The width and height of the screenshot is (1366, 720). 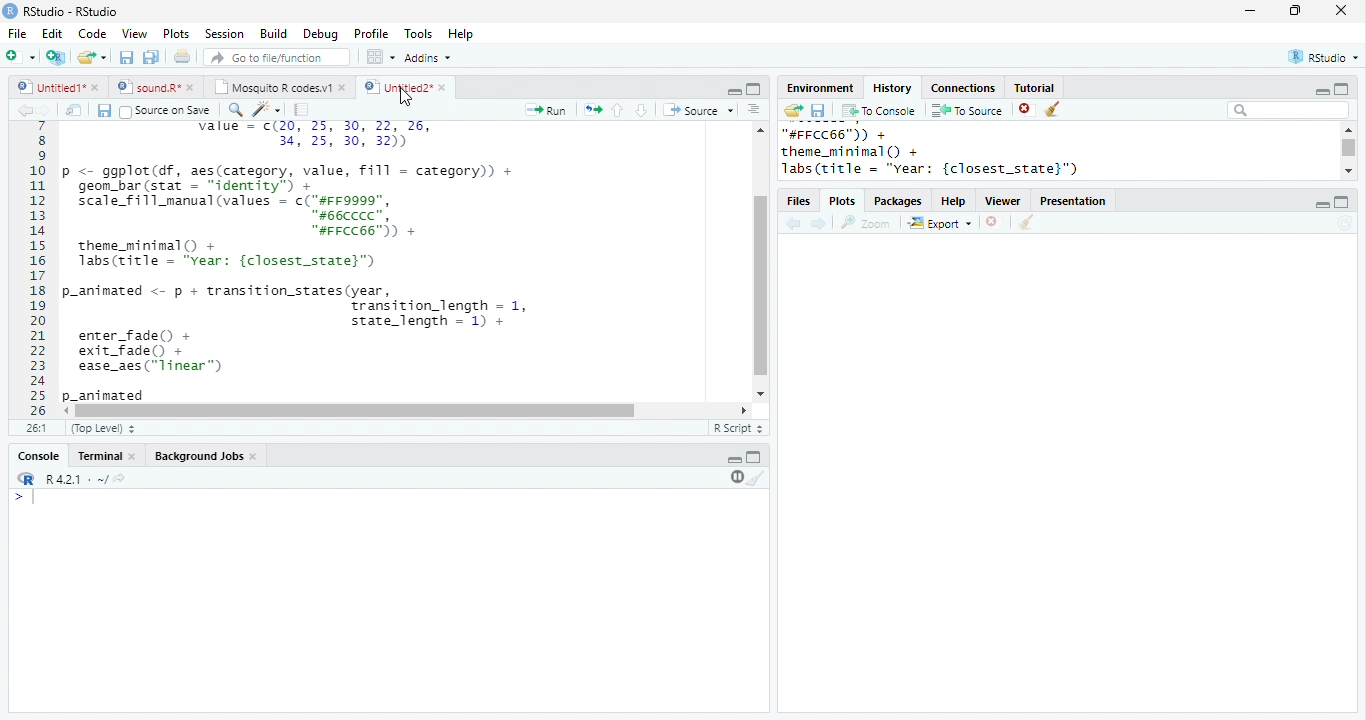 What do you see at coordinates (735, 92) in the screenshot?
I see `minimize` at bounding box center [735, 92].